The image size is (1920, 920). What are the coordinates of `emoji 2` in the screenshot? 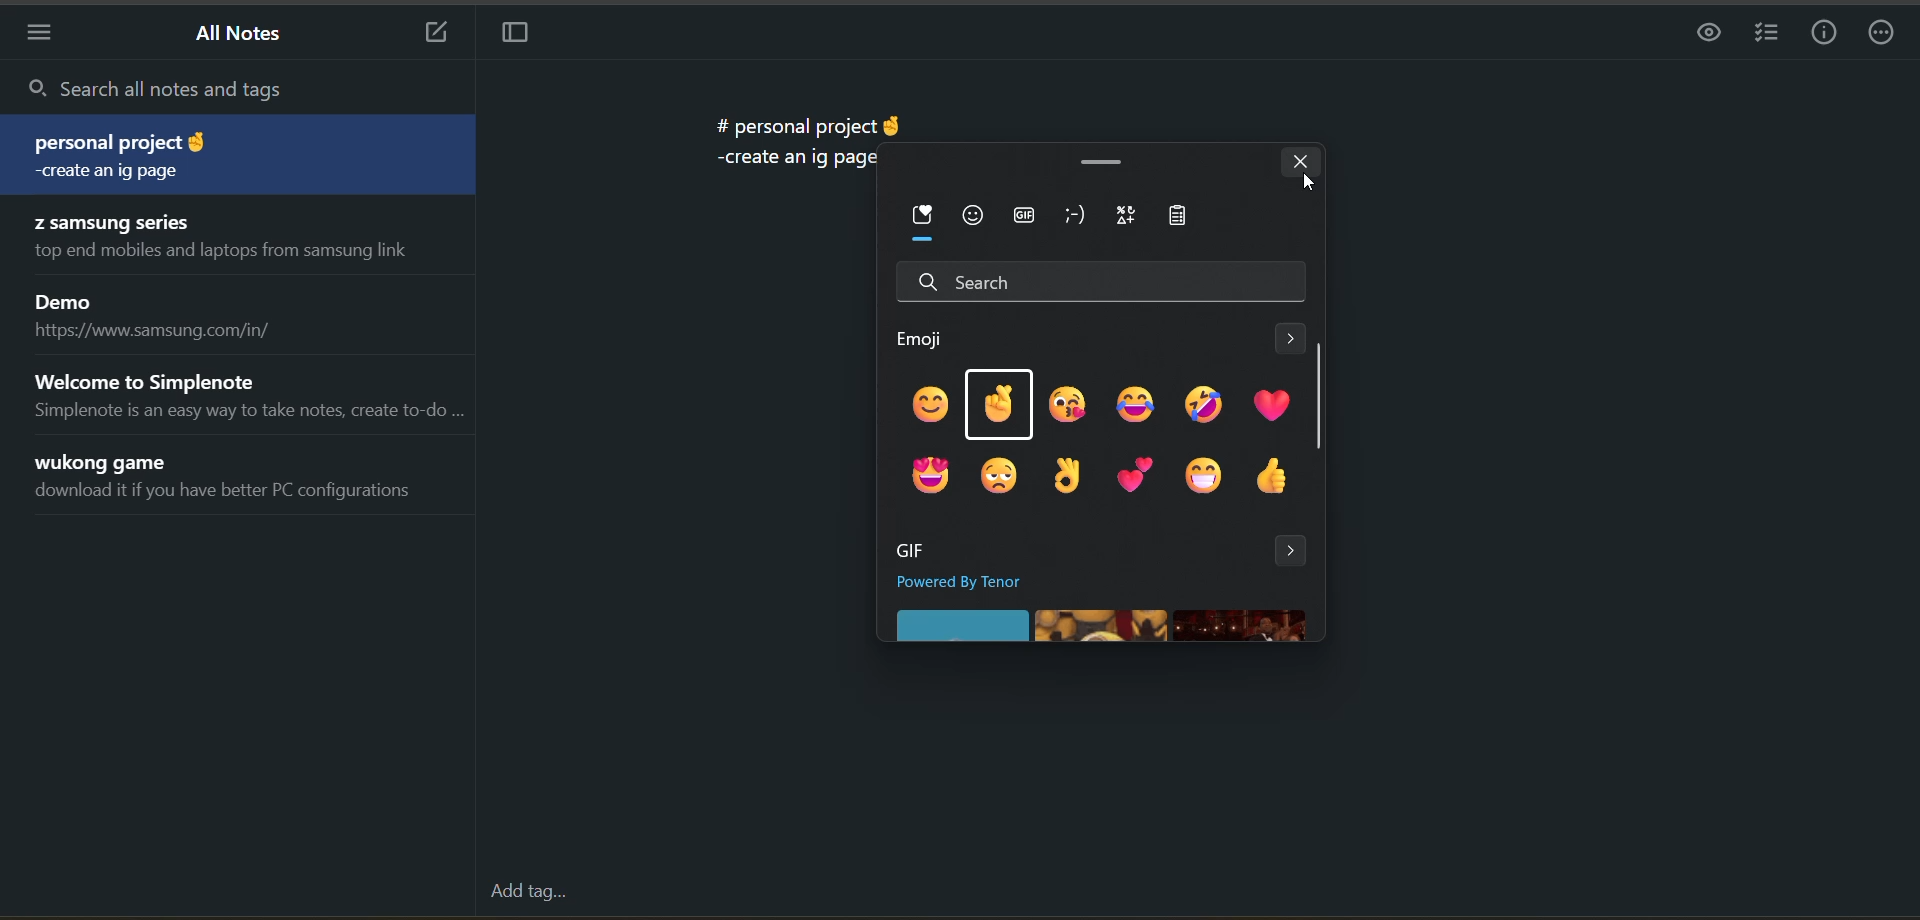 It's located at (996, 401).